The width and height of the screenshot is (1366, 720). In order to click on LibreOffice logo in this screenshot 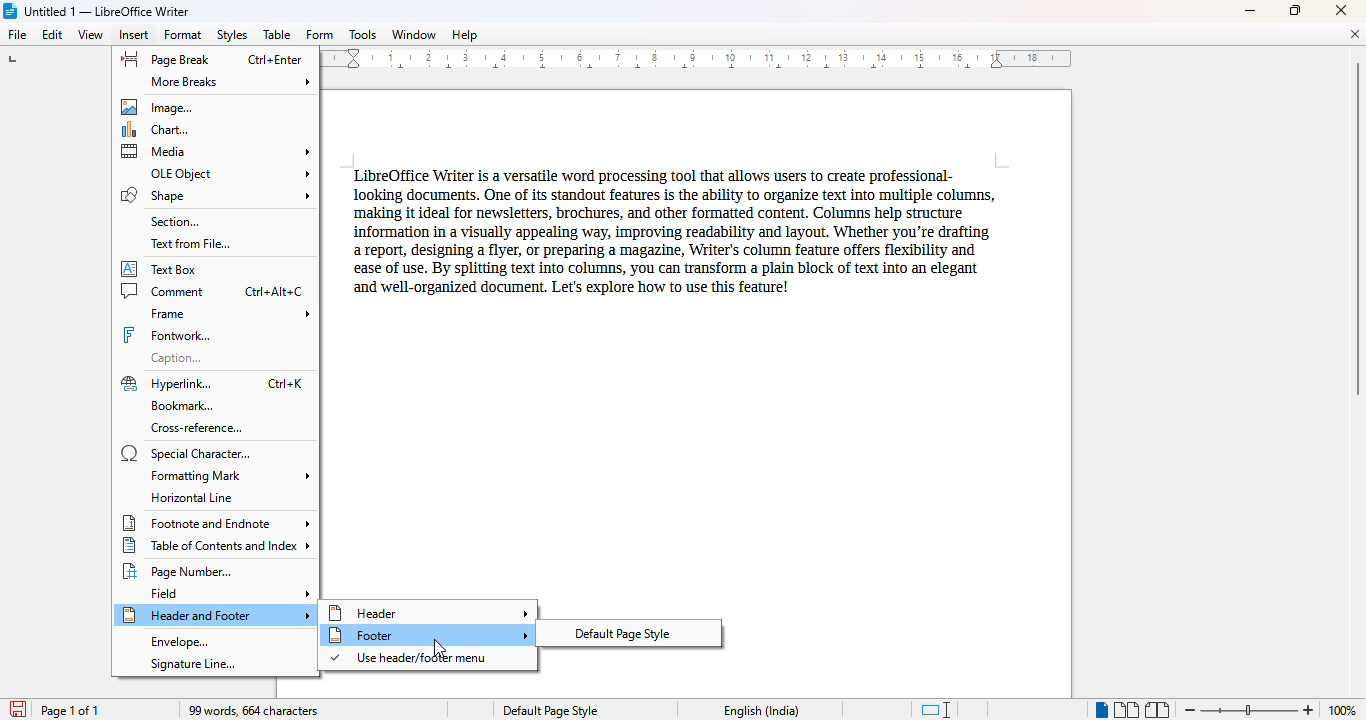, I will do `click(11, 10)`.